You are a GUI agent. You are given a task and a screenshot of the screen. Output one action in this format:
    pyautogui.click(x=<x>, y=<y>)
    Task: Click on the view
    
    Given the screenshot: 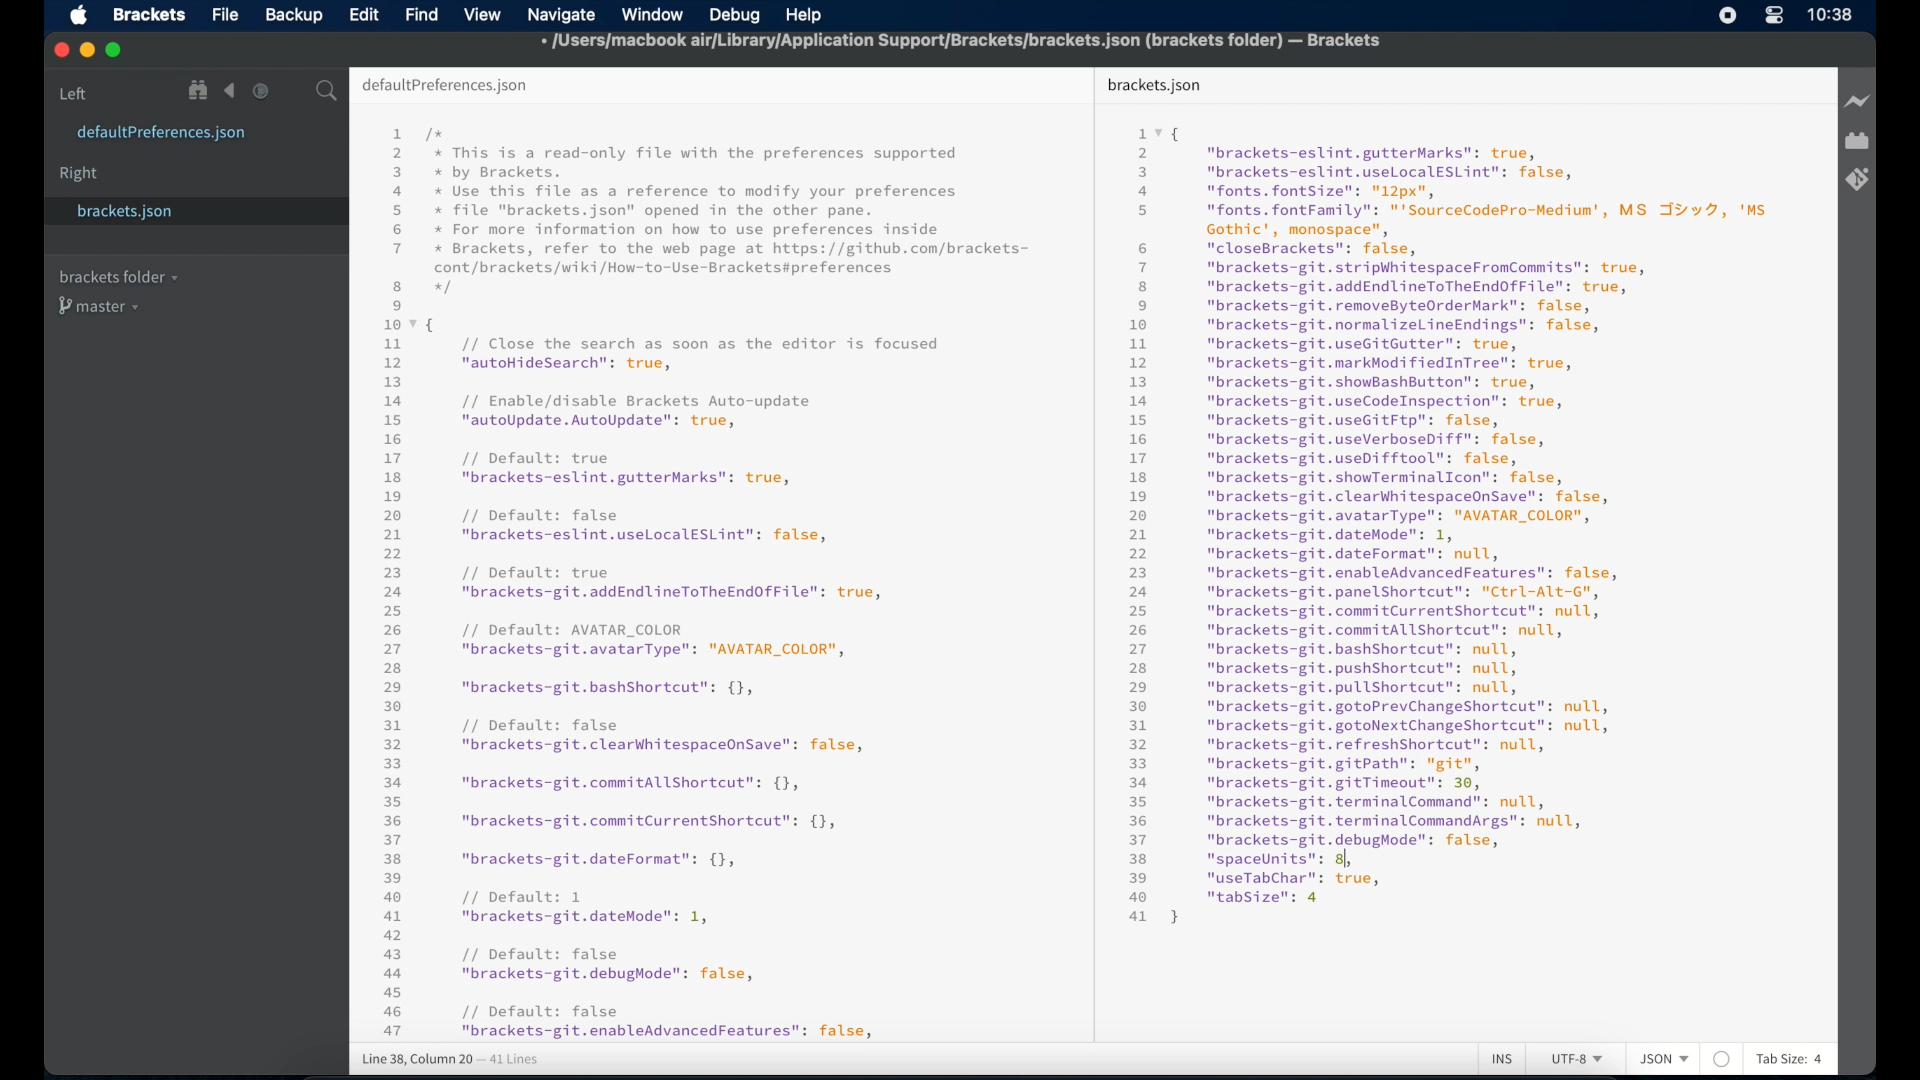 What is the action you would take?
    pyautogui.click(x=483, y=15)
    